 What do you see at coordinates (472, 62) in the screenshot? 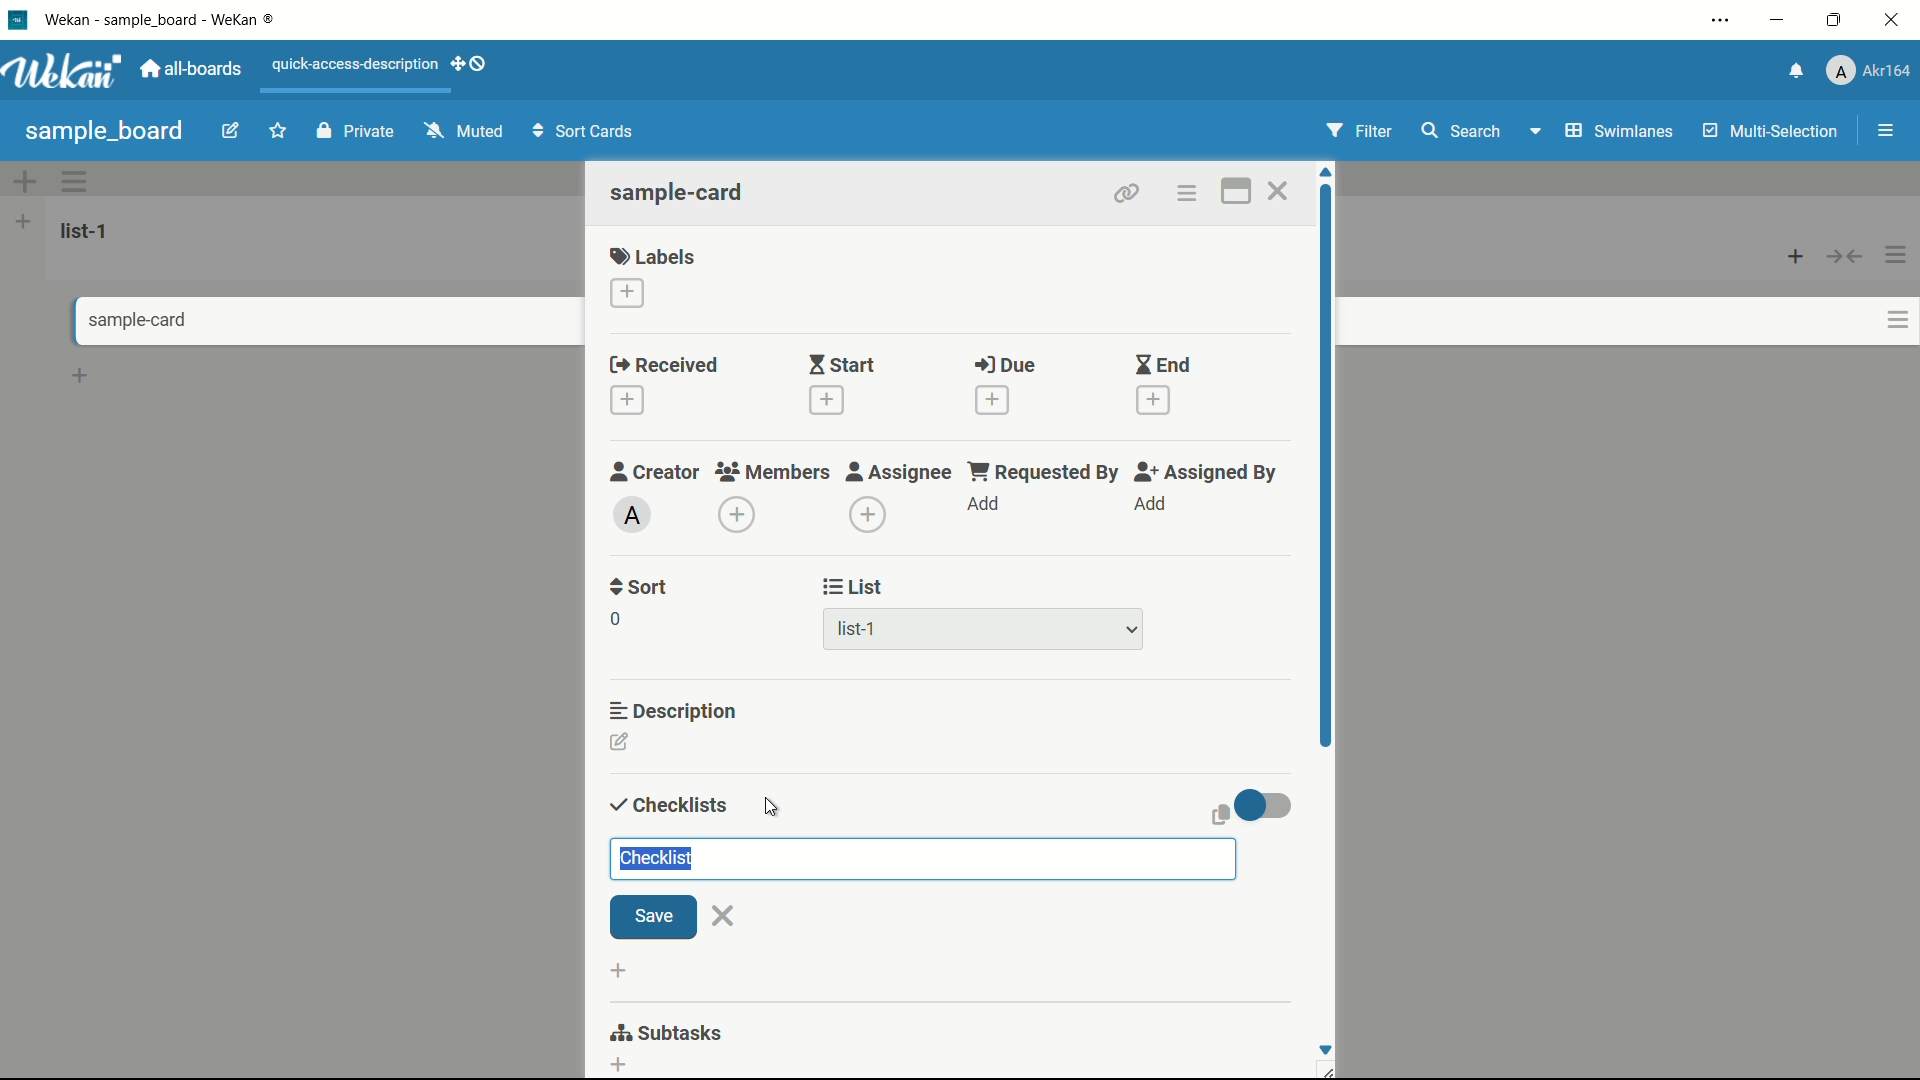
I see `show-desktop-drag-handles` at bounding box center [472, 62].